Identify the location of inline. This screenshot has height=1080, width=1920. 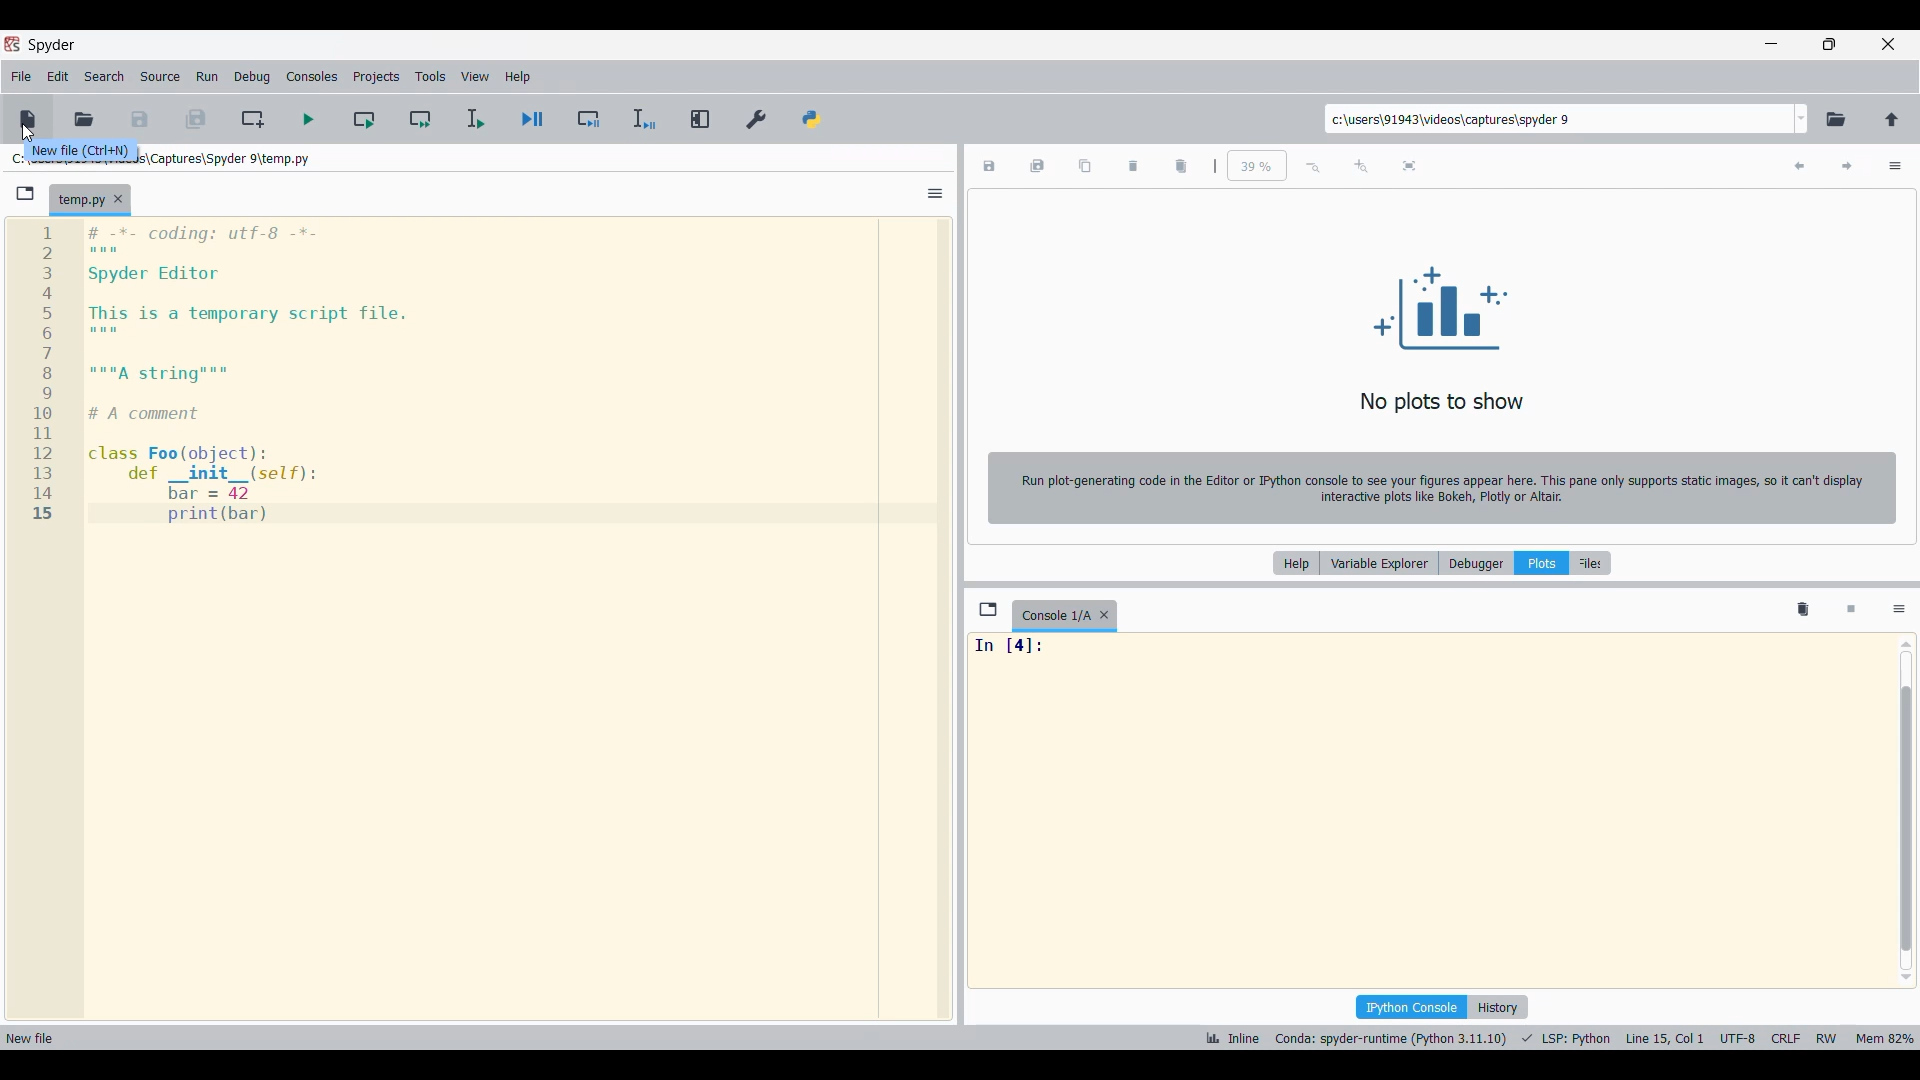
(1229, 1039).